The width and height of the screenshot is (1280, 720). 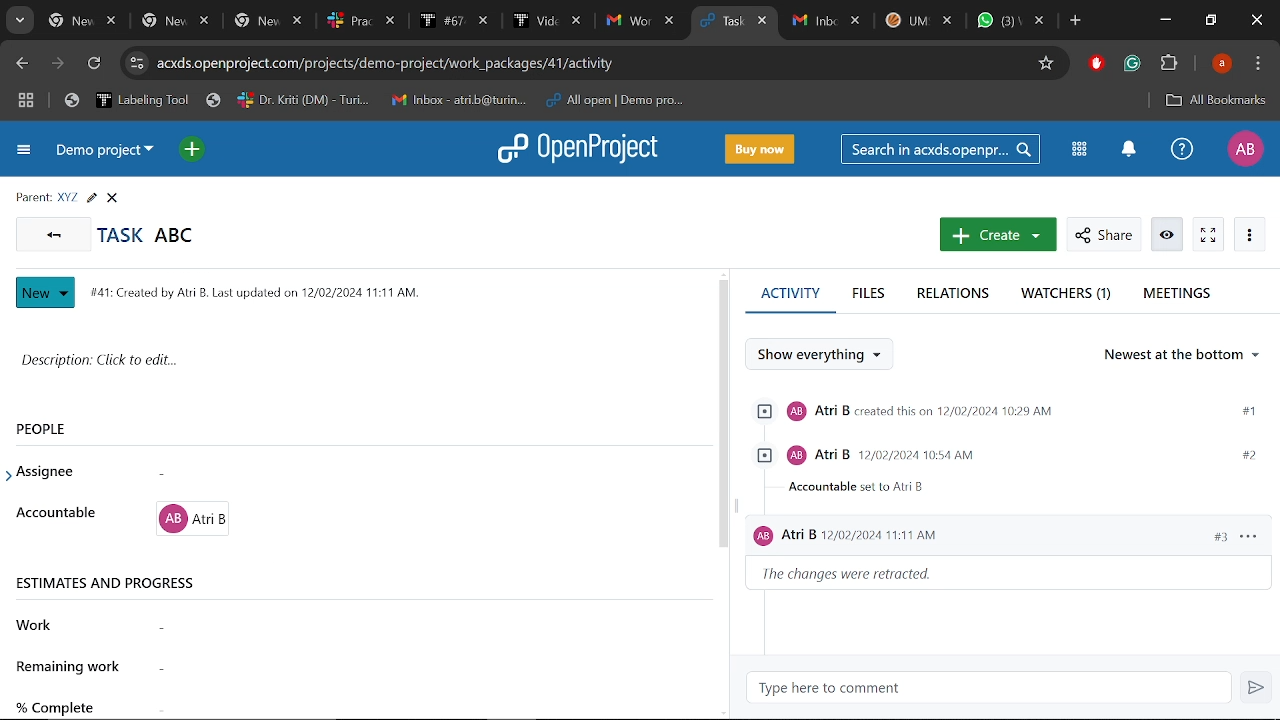 I want to click on Next page, so click(x=58, y=65).